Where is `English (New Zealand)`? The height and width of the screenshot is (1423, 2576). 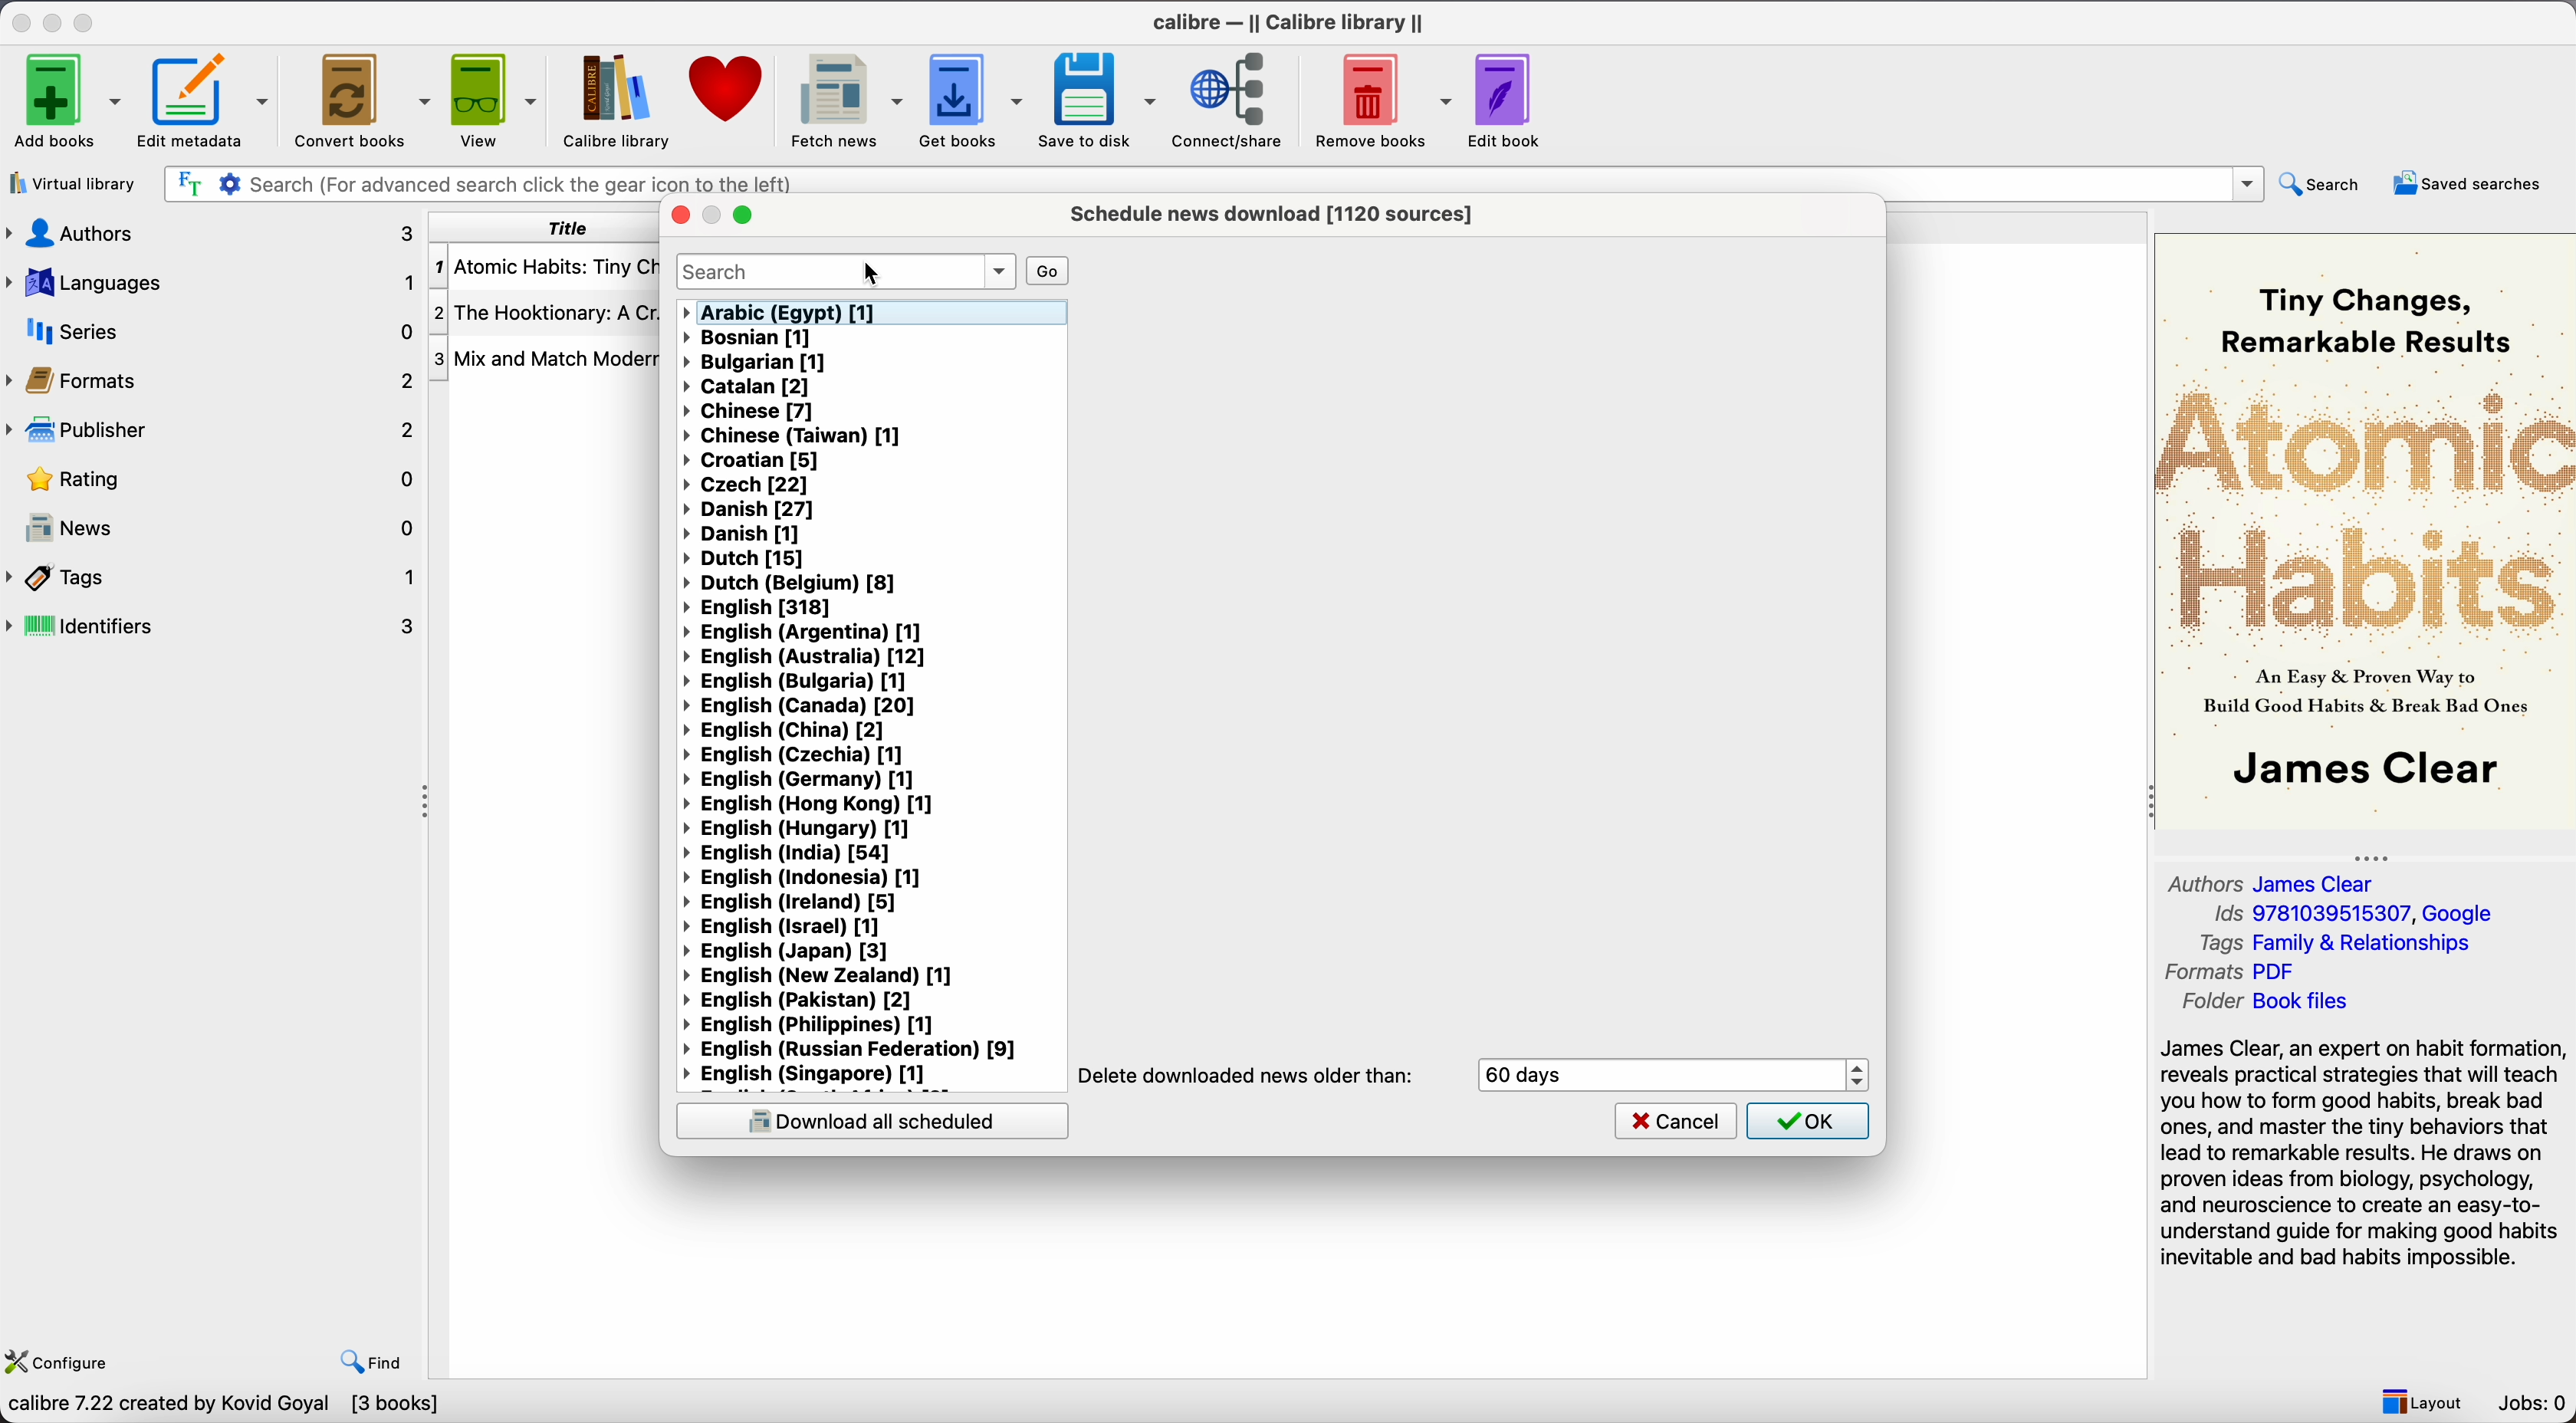 English (New Zealand) is located at coordinates (829, 978).